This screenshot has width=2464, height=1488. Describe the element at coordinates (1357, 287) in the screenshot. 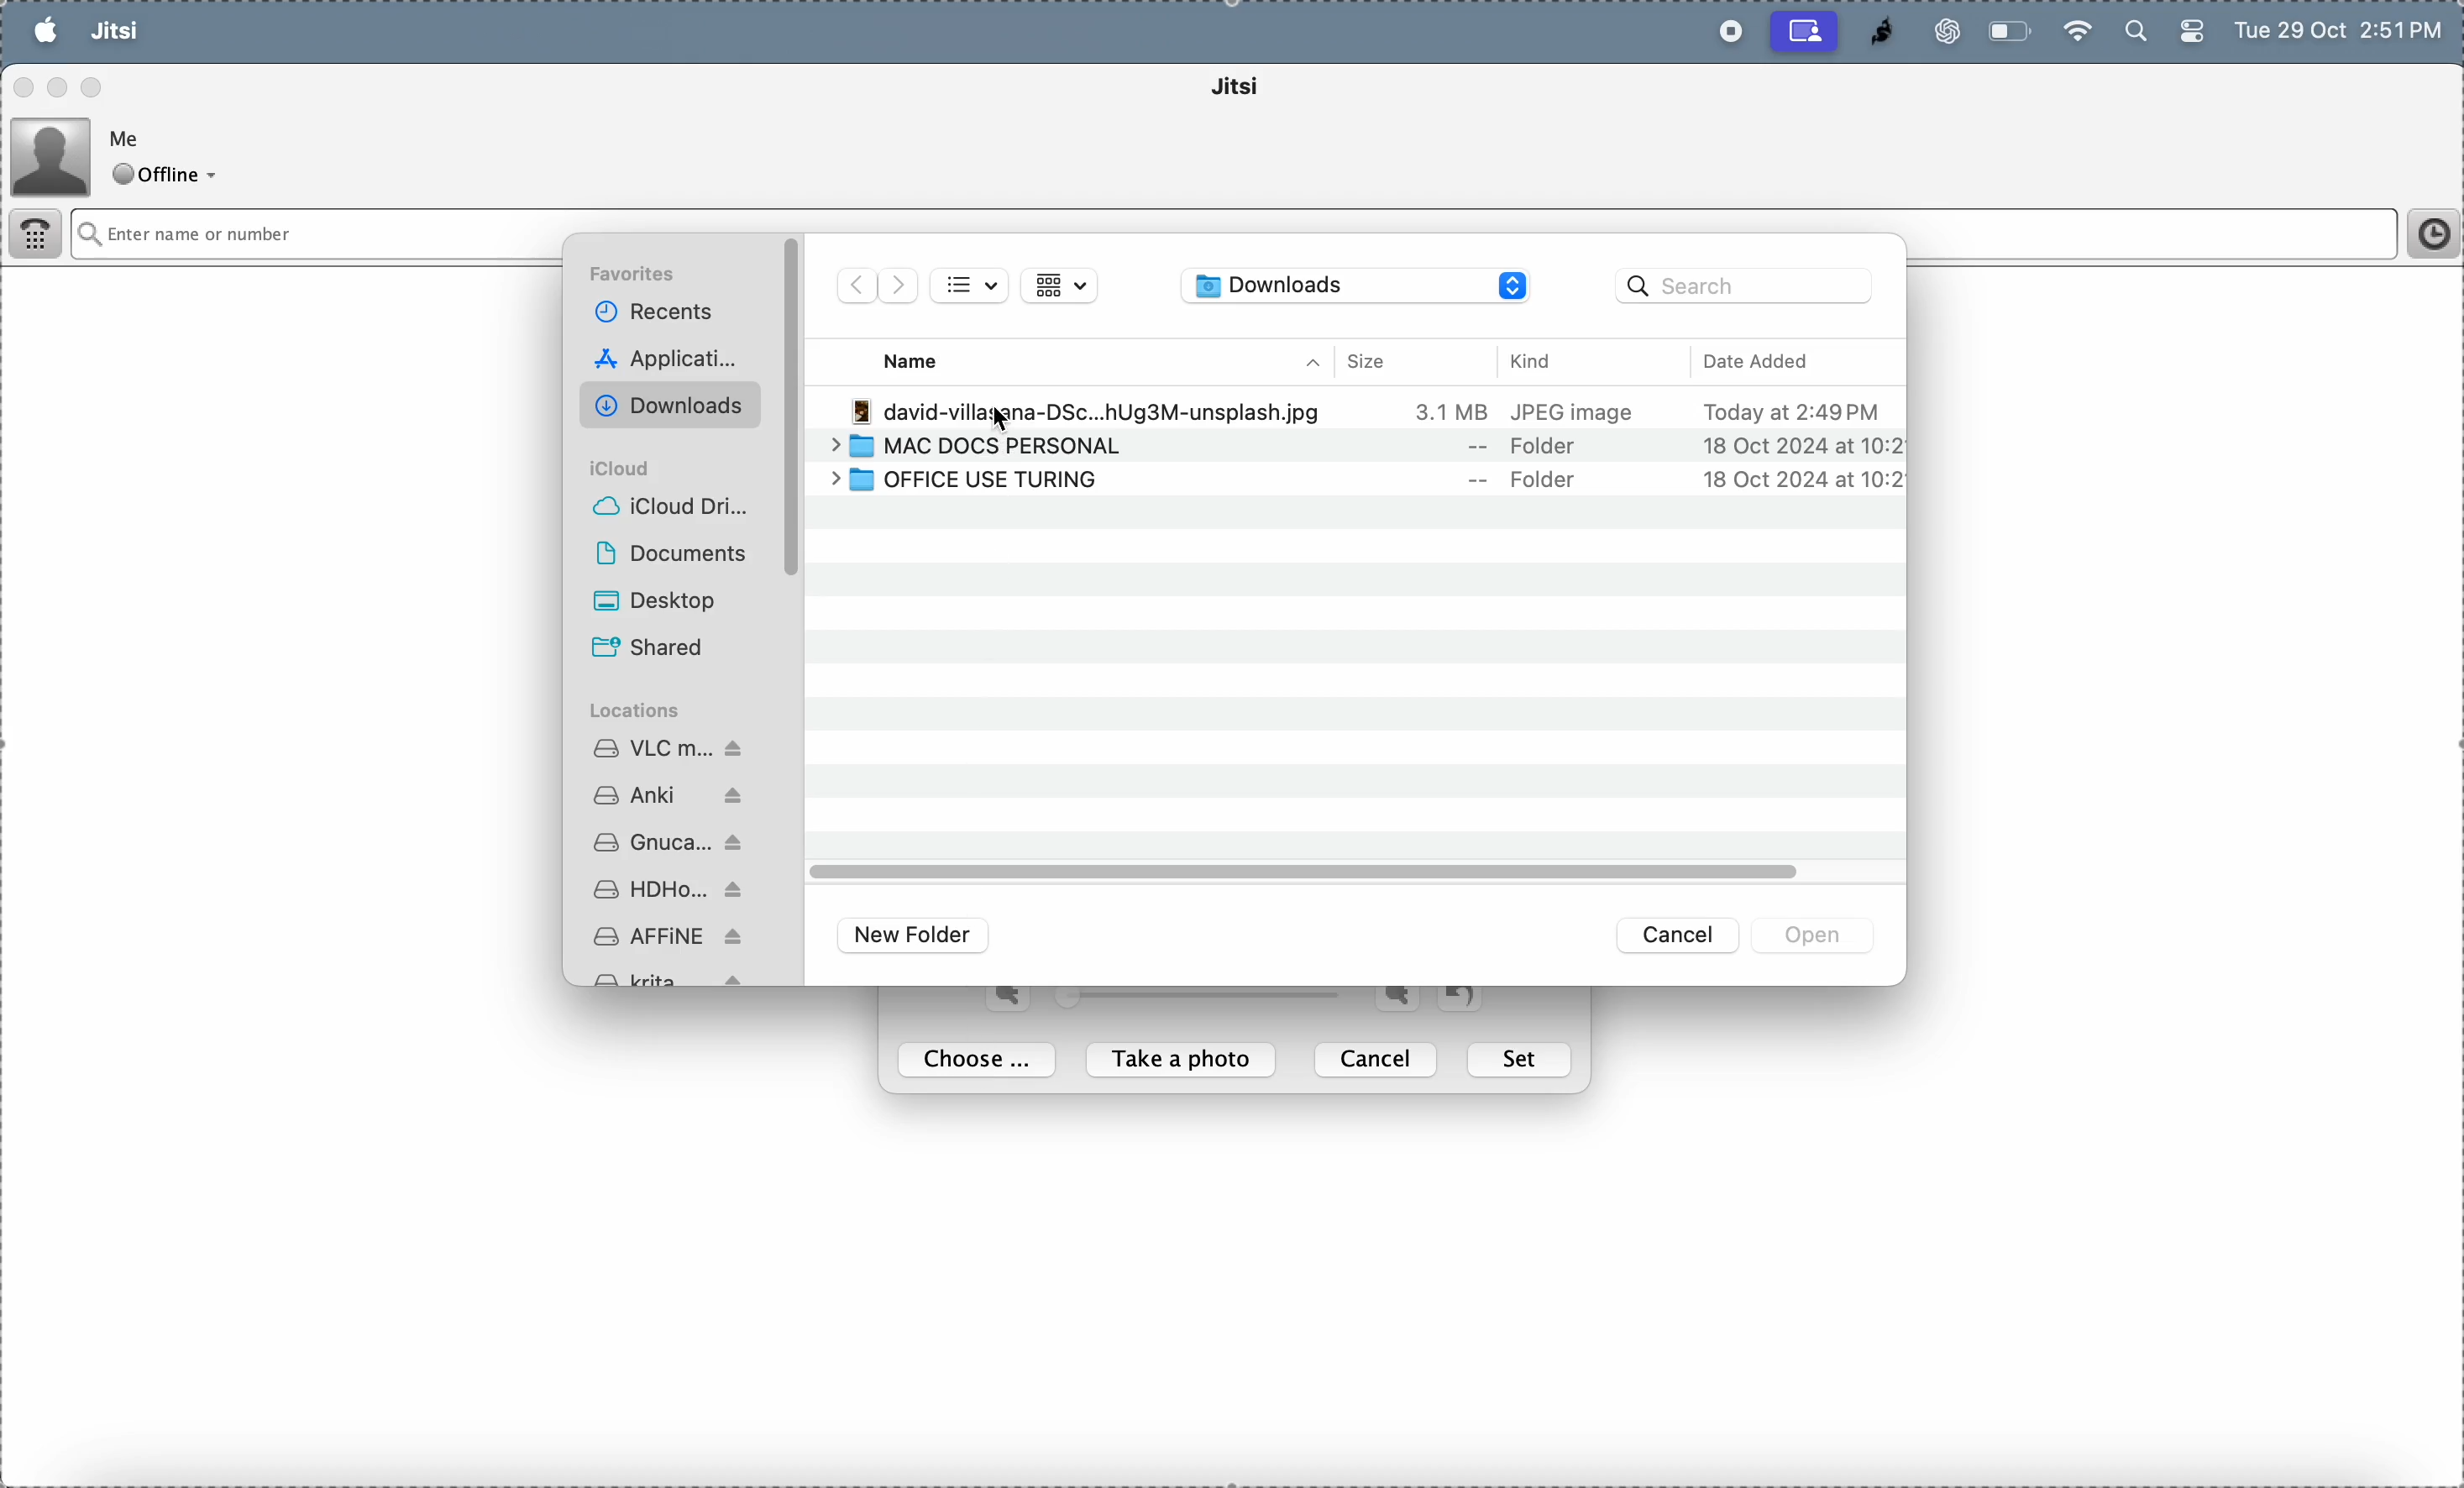

I see `downloads` at that location.